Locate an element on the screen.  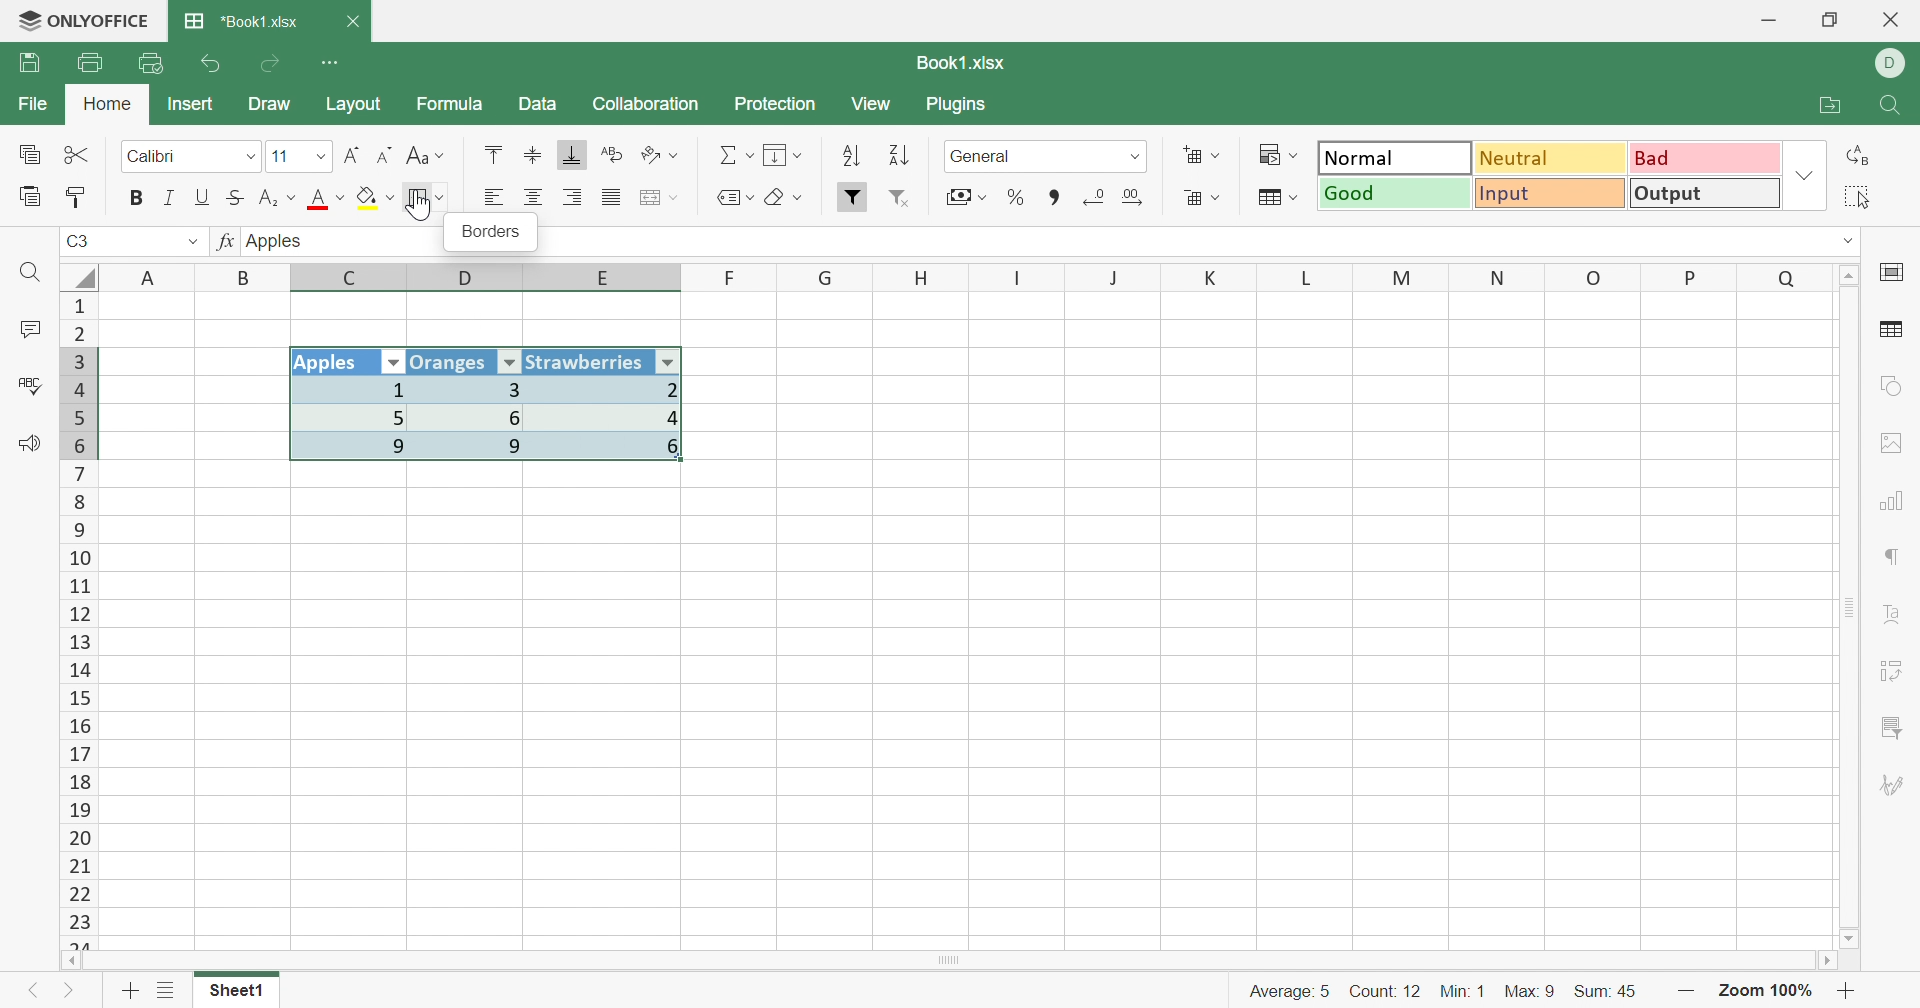
Next is located at coordinates (70, 995).